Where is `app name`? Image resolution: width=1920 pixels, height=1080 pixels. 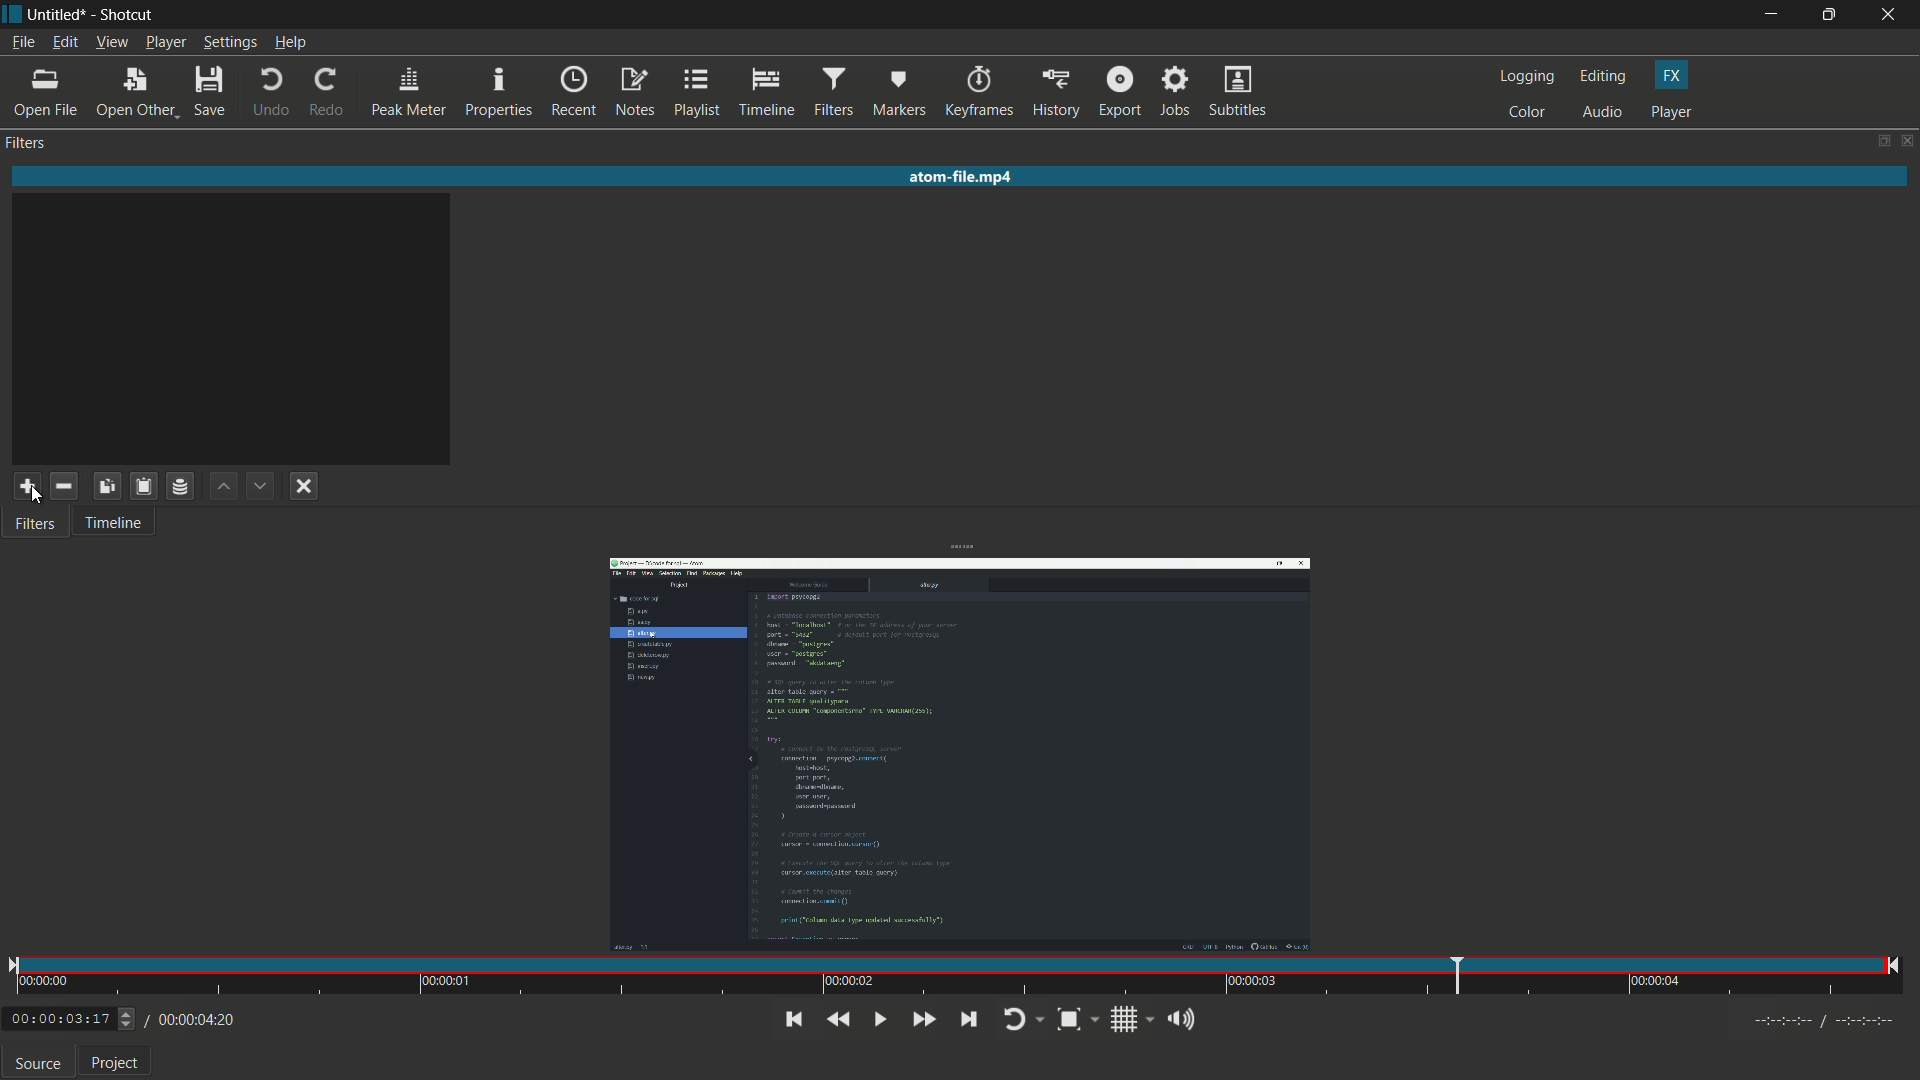
app name is located at coordinates (124, 15).